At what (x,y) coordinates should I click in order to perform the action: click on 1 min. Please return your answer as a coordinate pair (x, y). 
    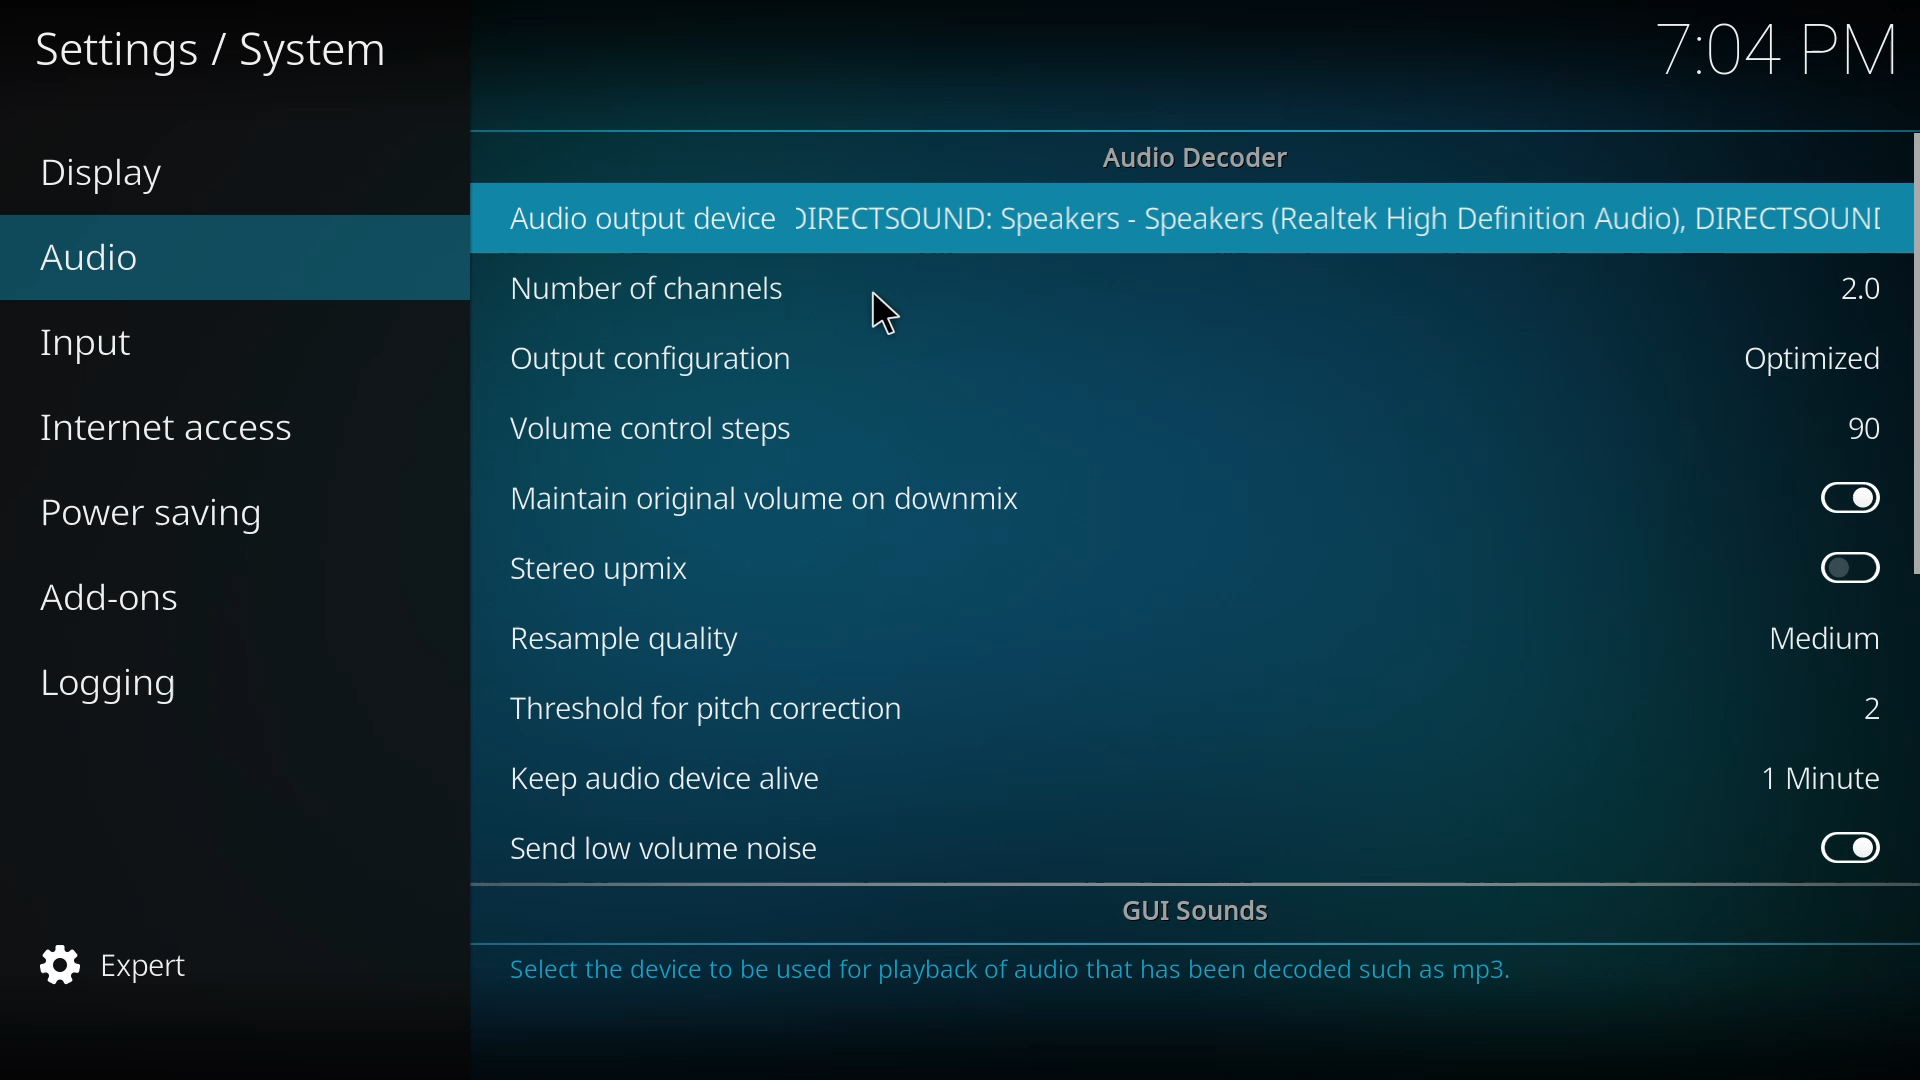
    Looking at the image, I should click on (1820, 777).